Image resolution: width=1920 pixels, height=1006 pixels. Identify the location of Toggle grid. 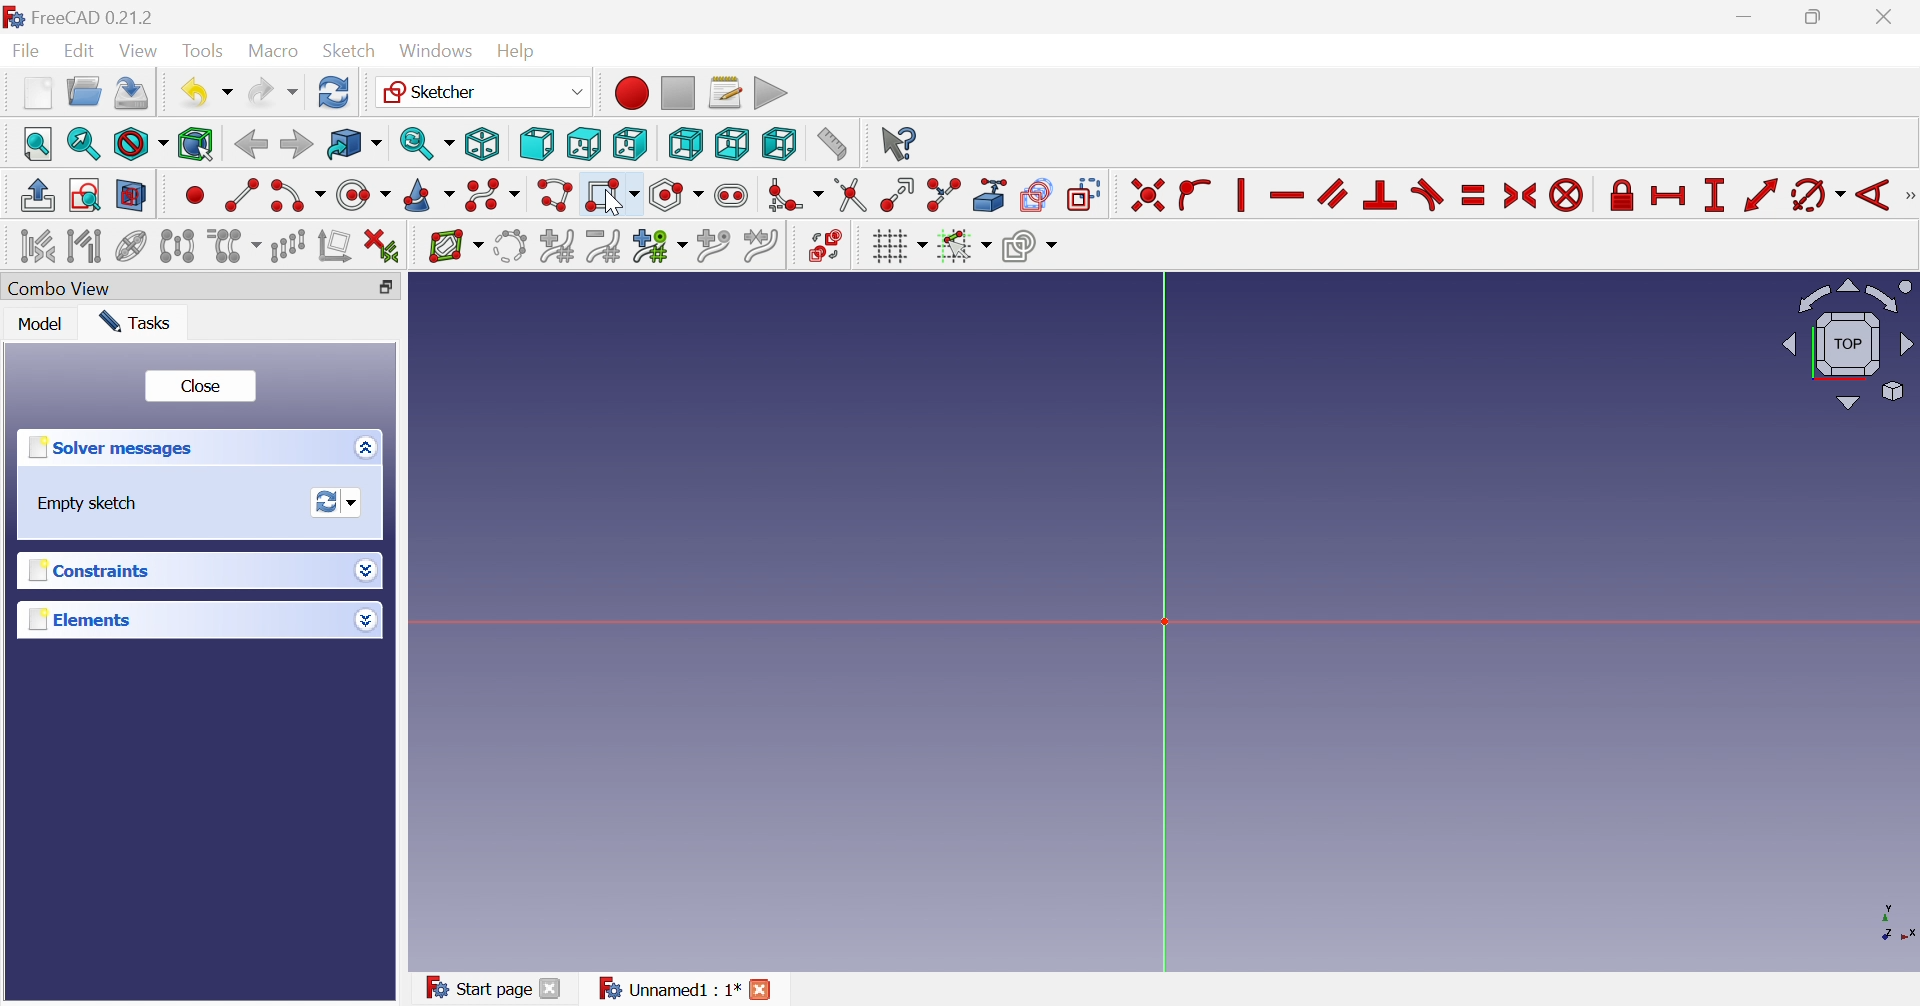
(899, 247).